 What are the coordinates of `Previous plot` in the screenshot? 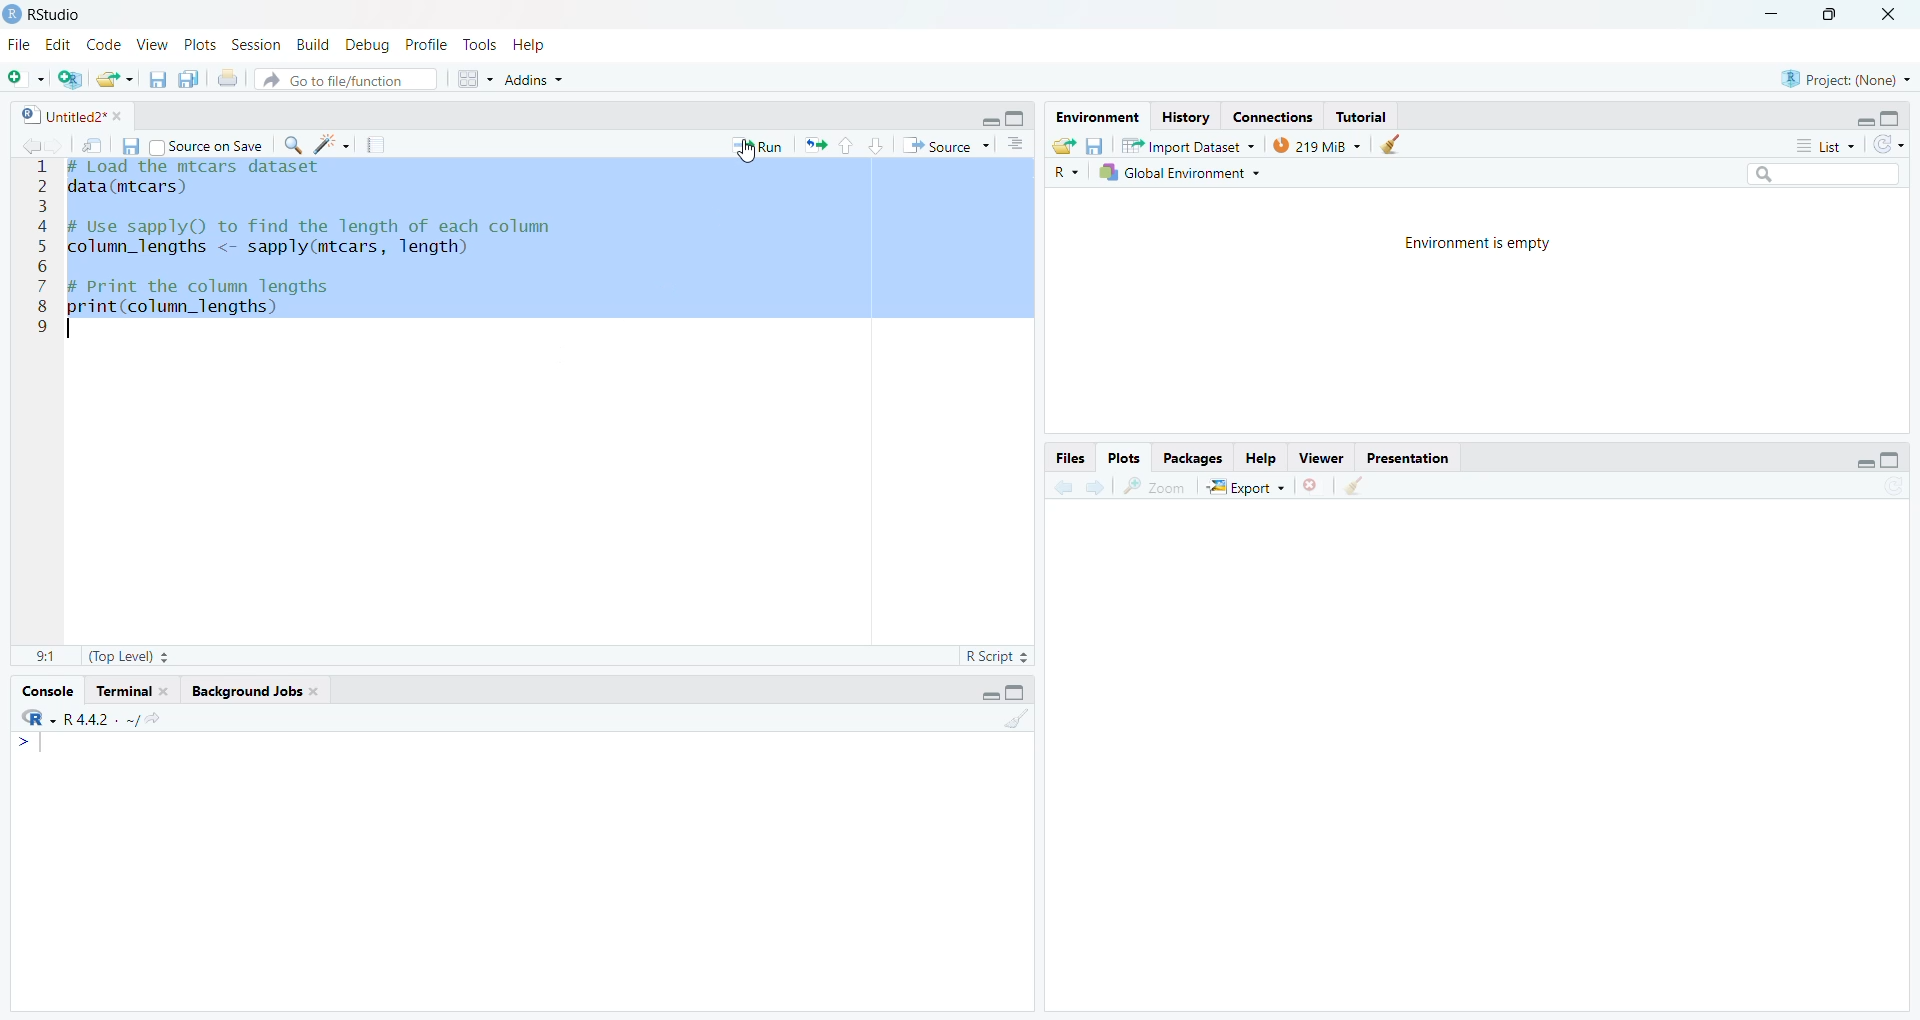 It's located at (1063, 485).